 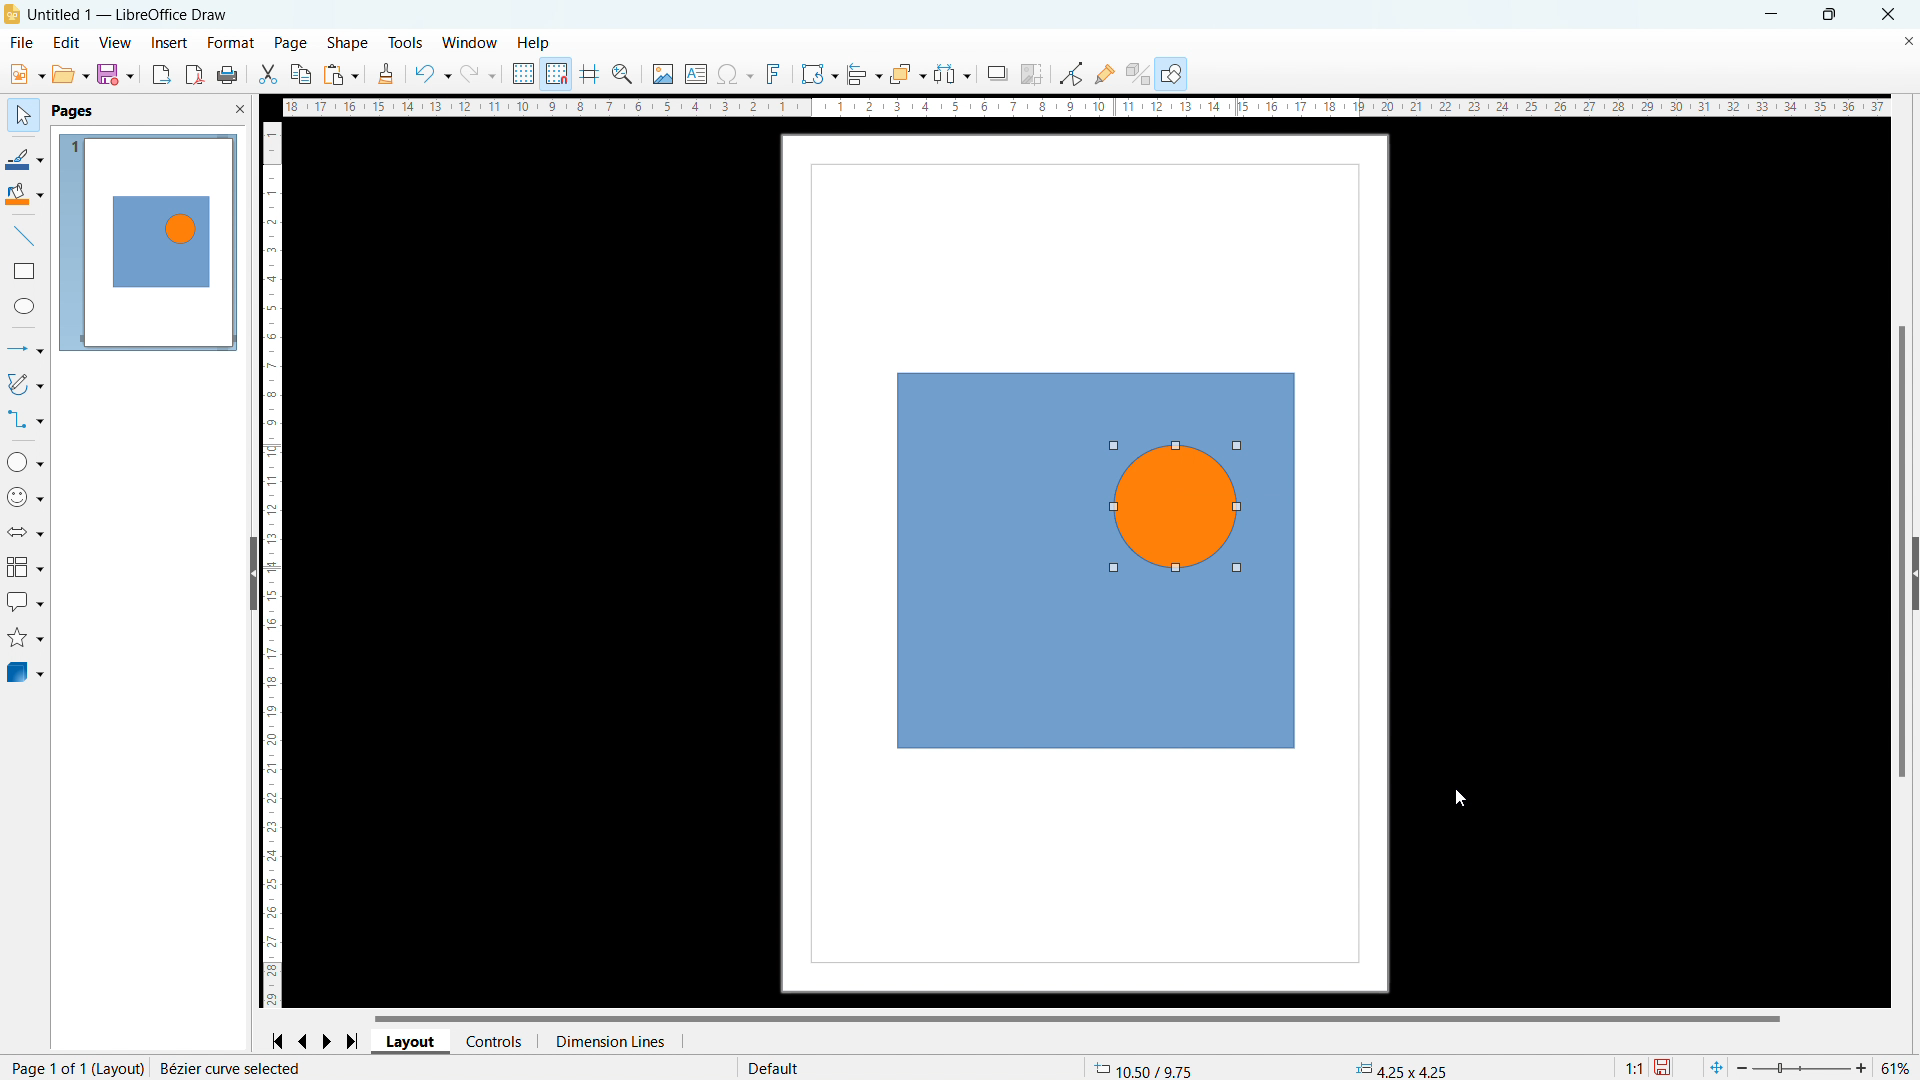 I want to click on select at least three objects to distribute, so click(x=953, y=74).